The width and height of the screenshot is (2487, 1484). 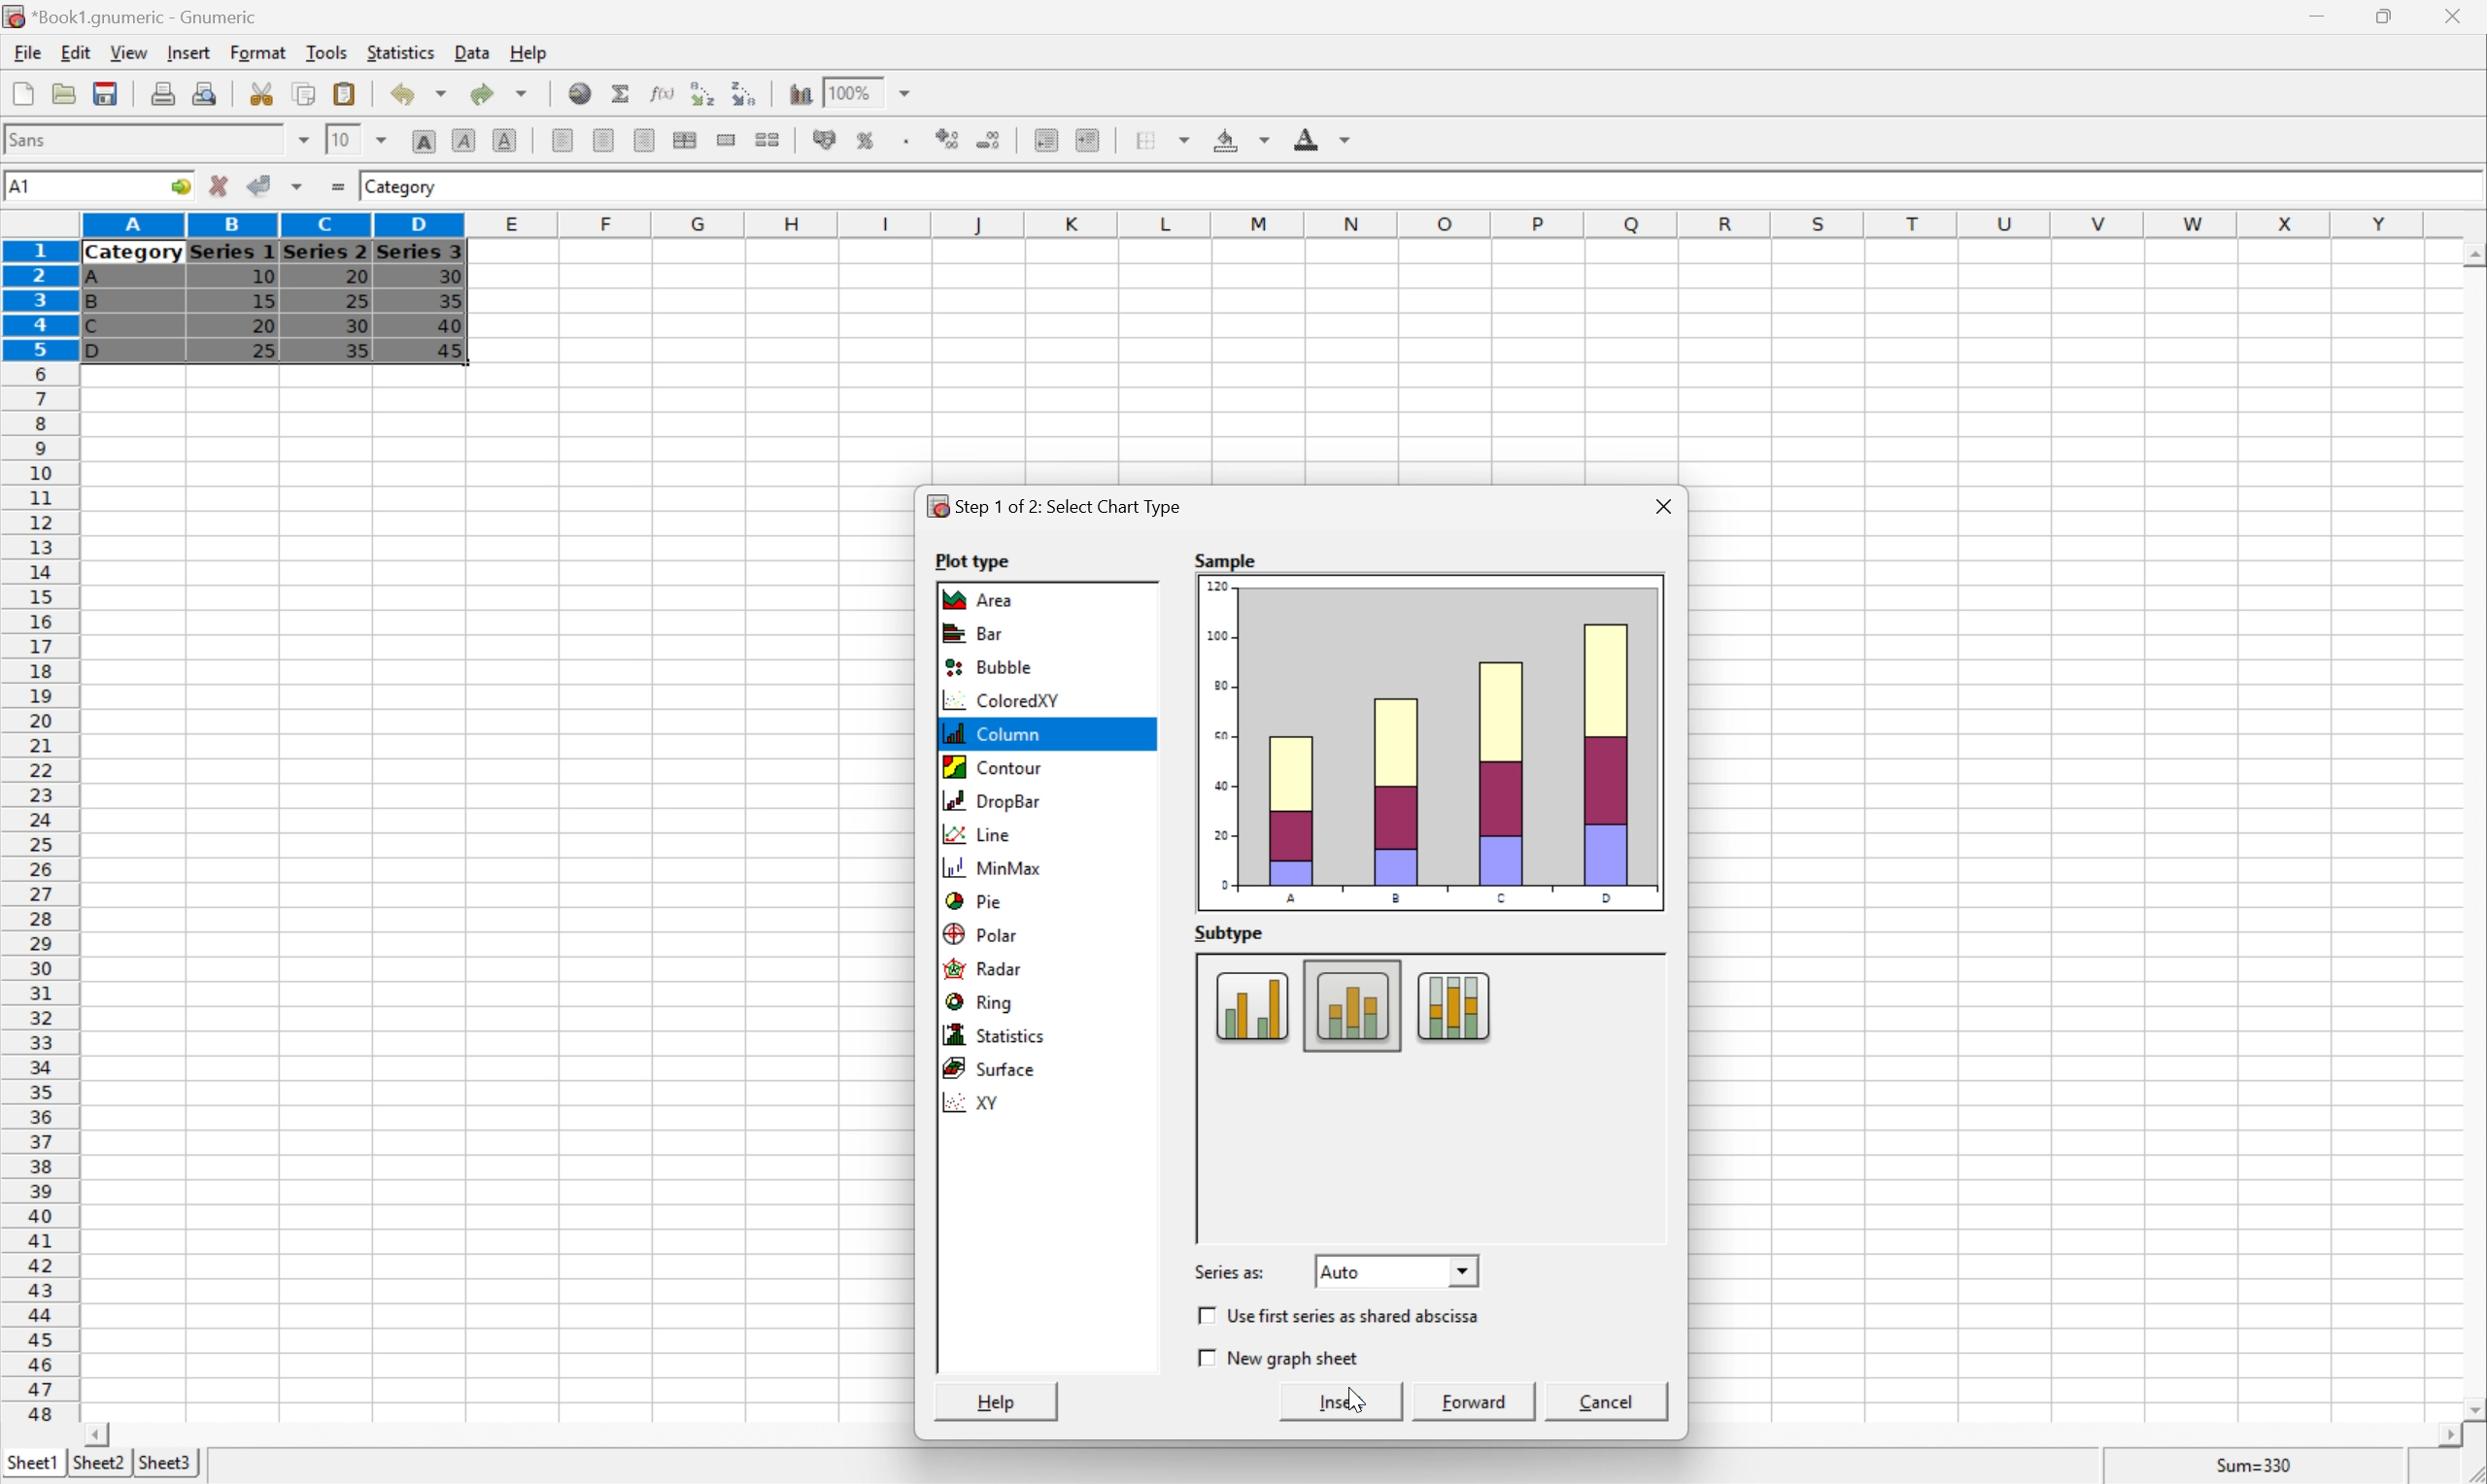 I want to click on Contour, so click(x=994, y=765).